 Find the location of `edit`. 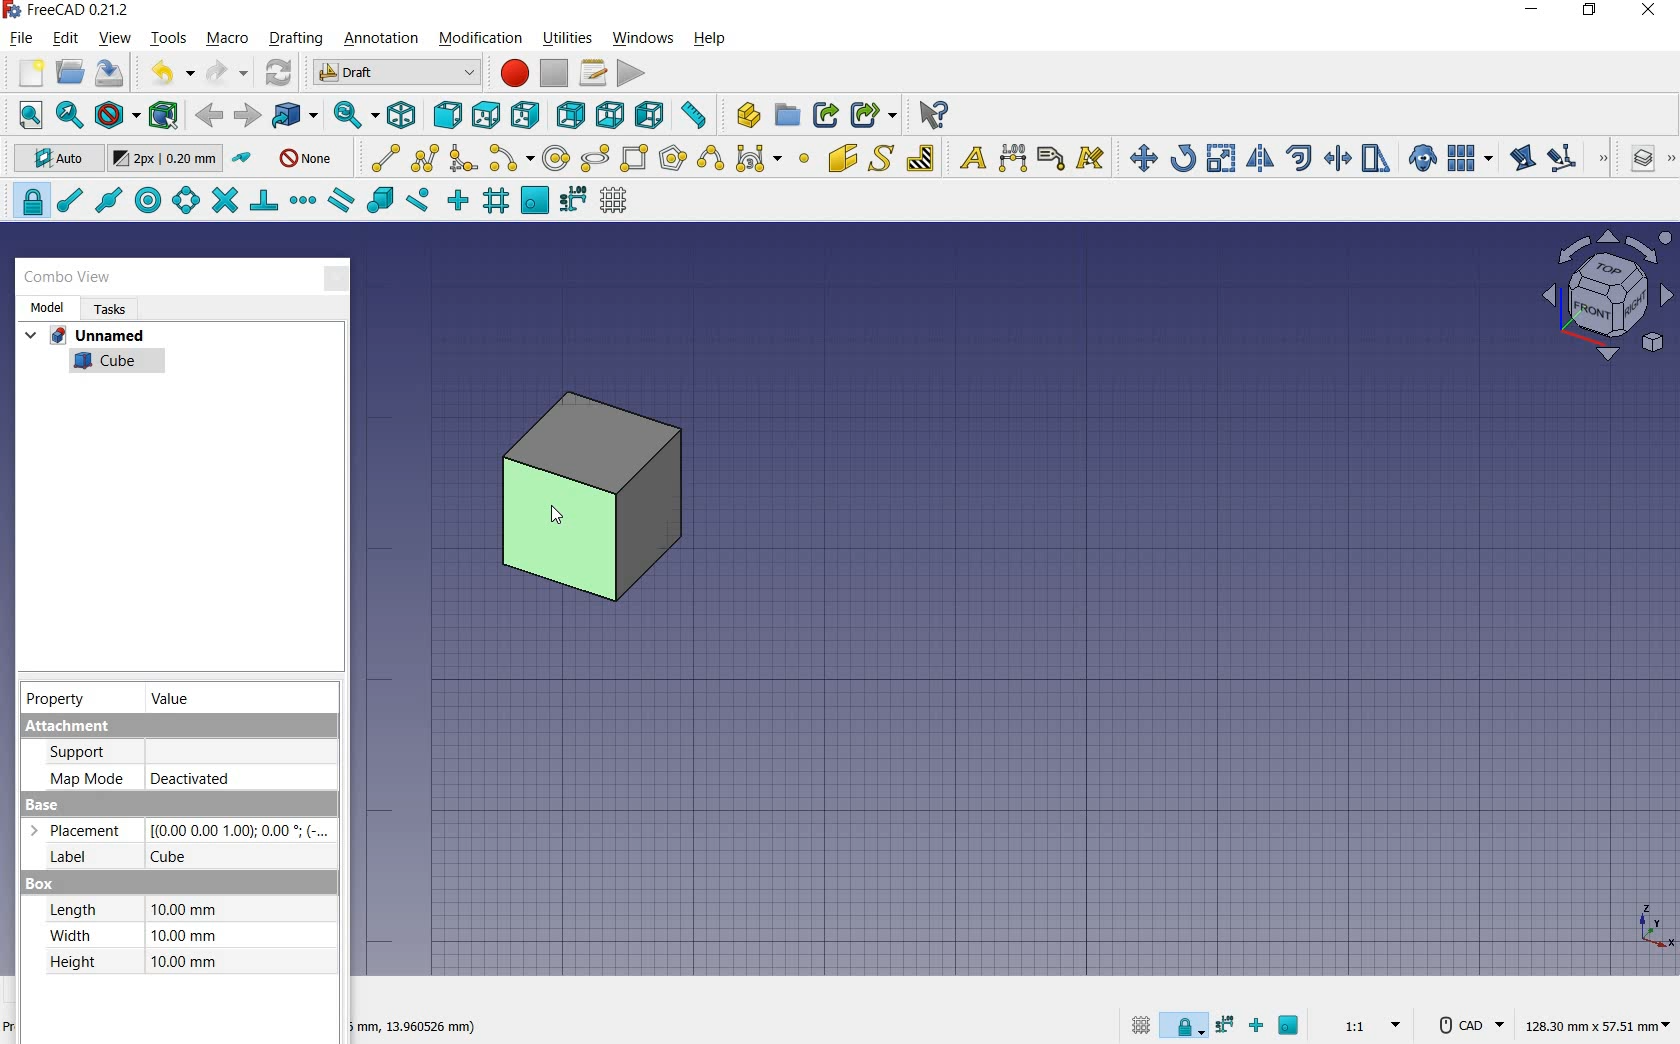

edit is located at coordinates (1522, 157).